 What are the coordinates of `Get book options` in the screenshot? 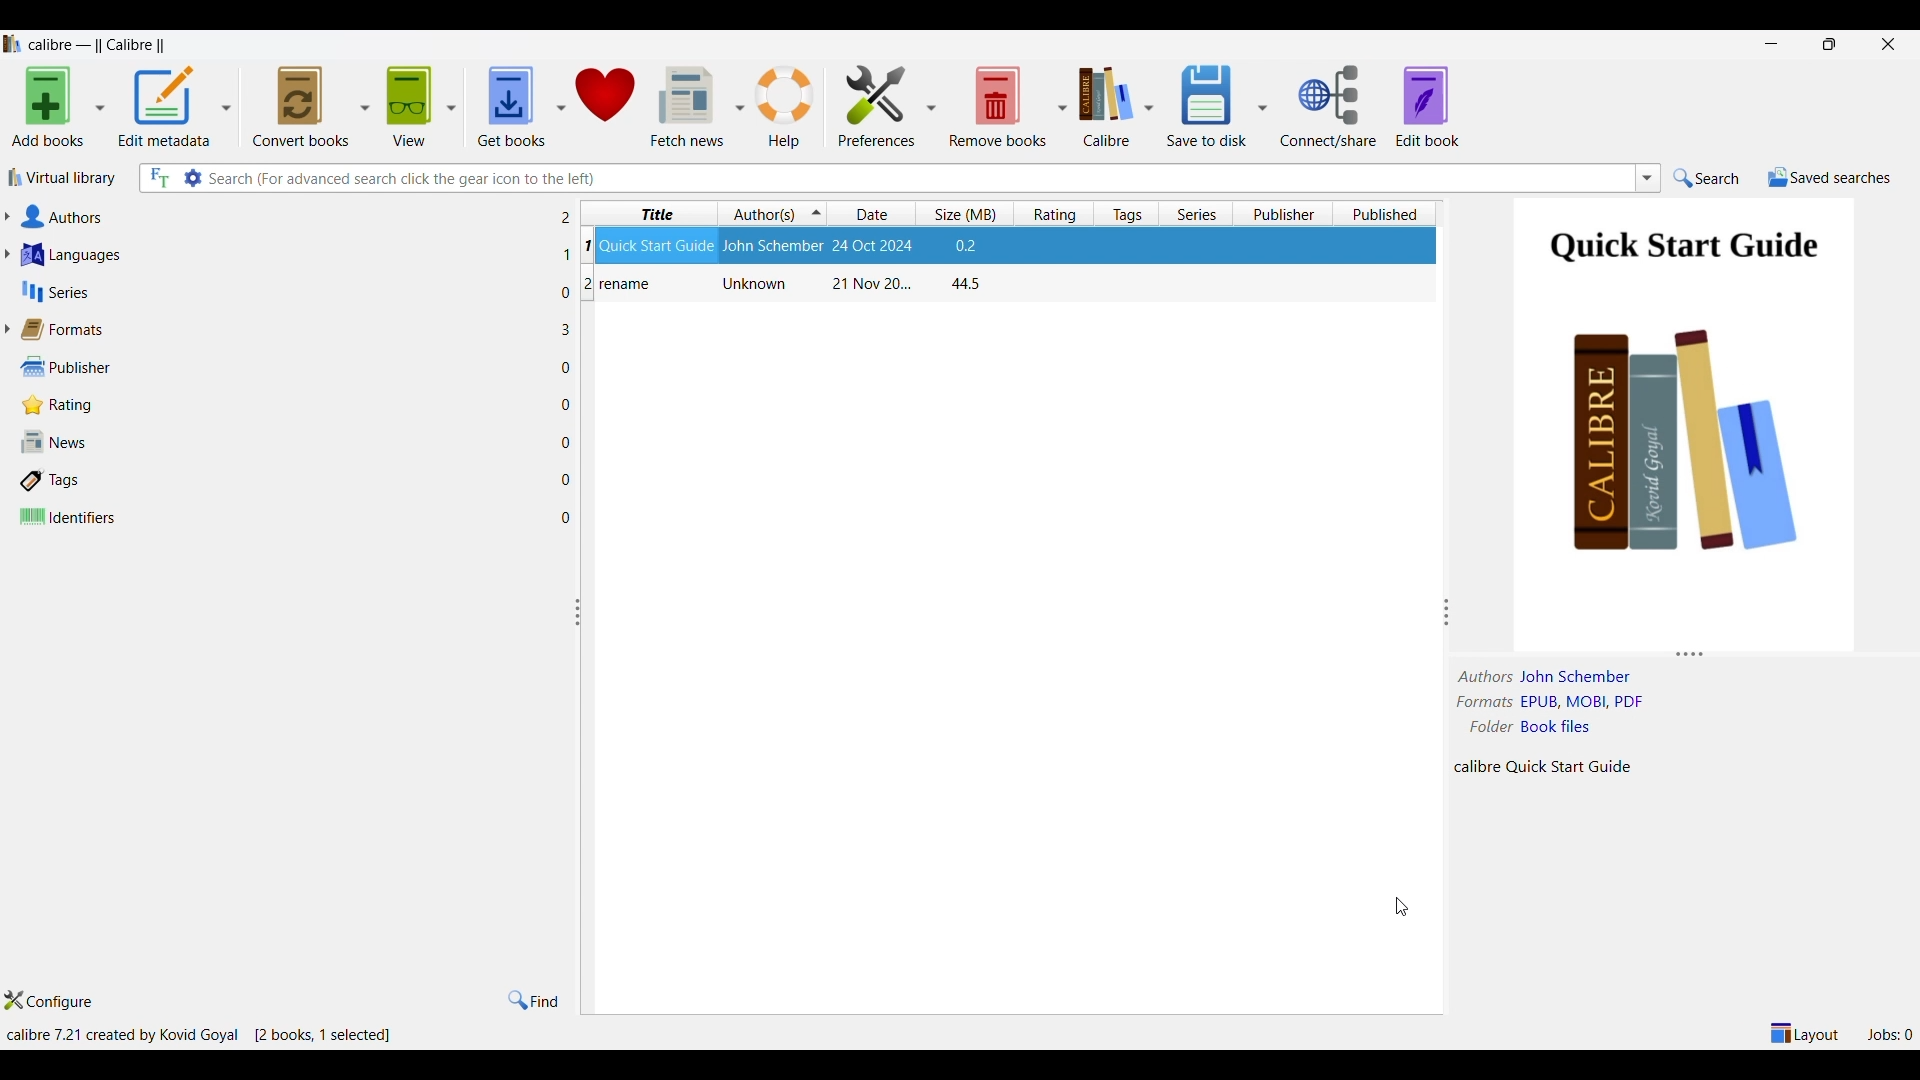 It's located at (559, 108).